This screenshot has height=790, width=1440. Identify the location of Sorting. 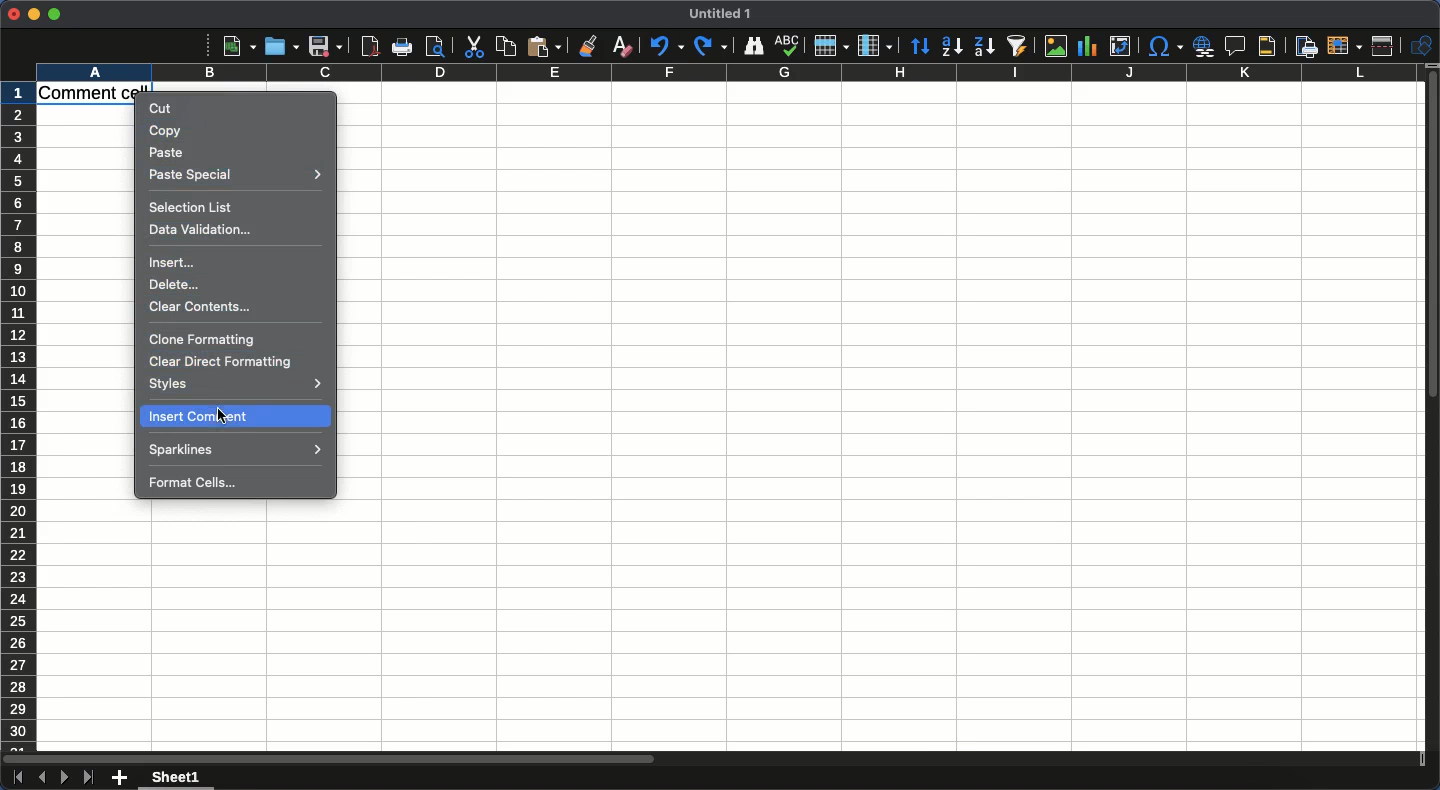
(921, 46).